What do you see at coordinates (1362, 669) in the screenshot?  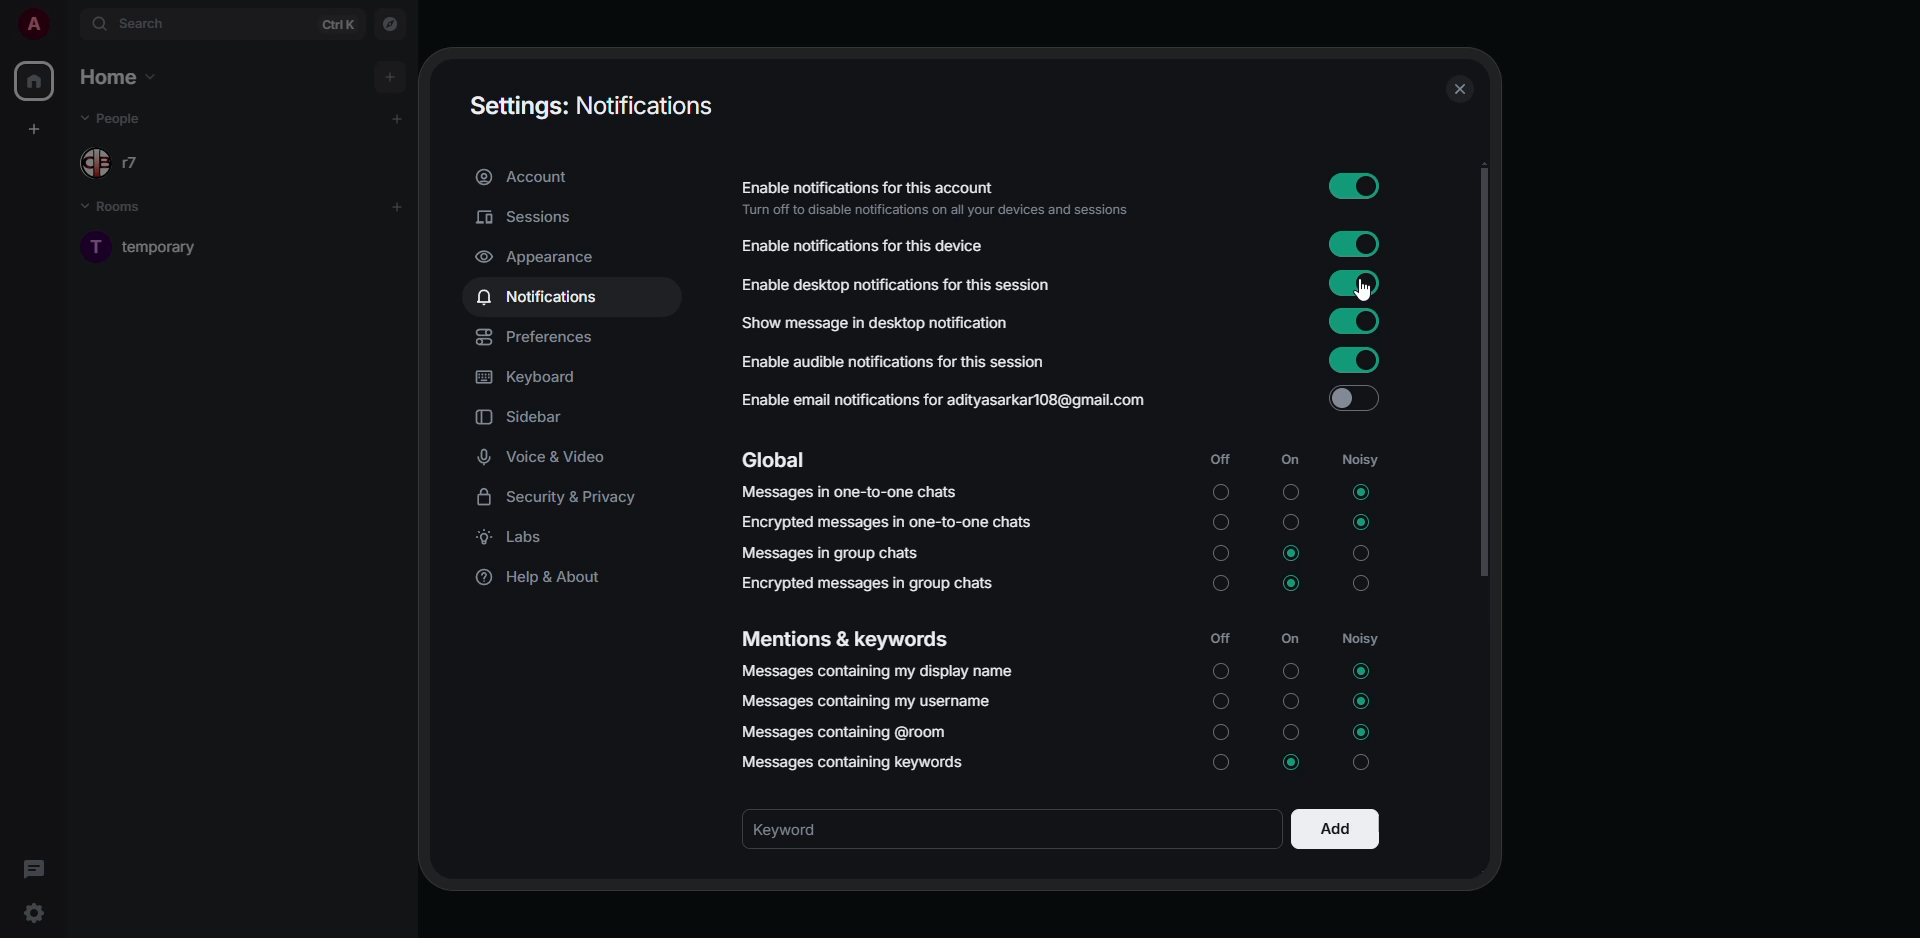 I see `selected` at bounding box center [1362, 669].